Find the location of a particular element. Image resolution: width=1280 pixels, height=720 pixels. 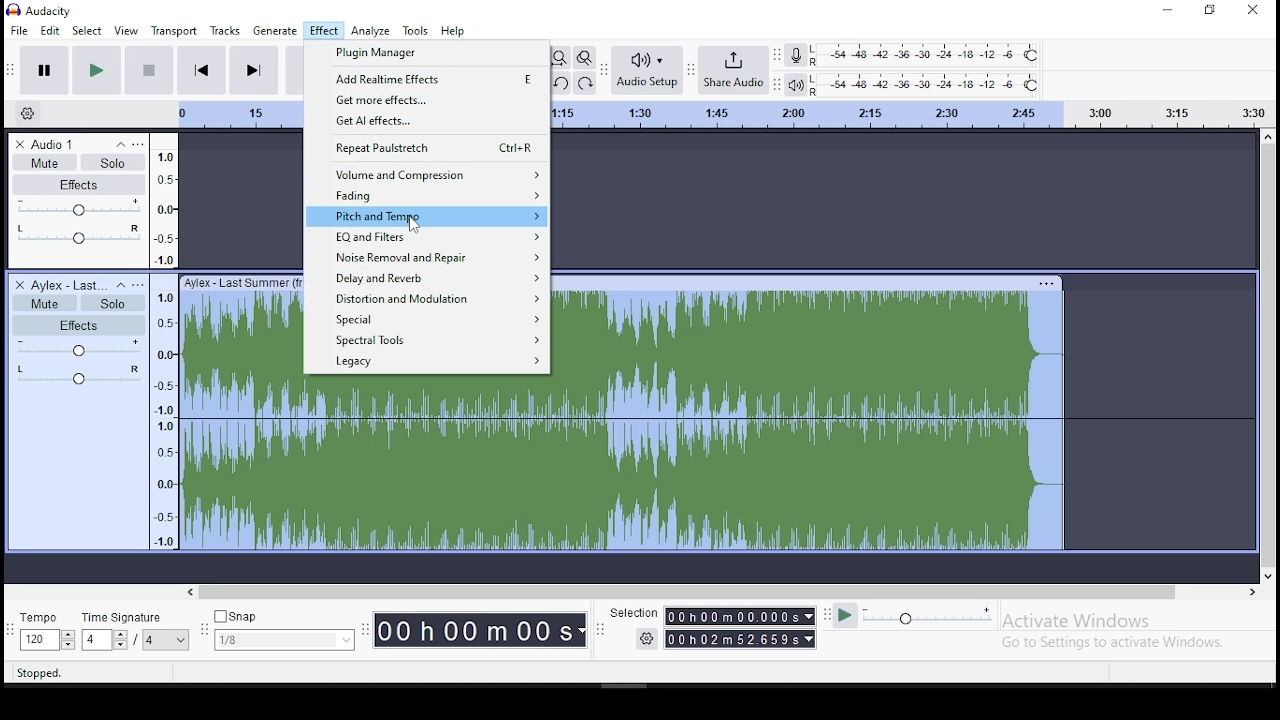

special is located at coordinates (429, 320).